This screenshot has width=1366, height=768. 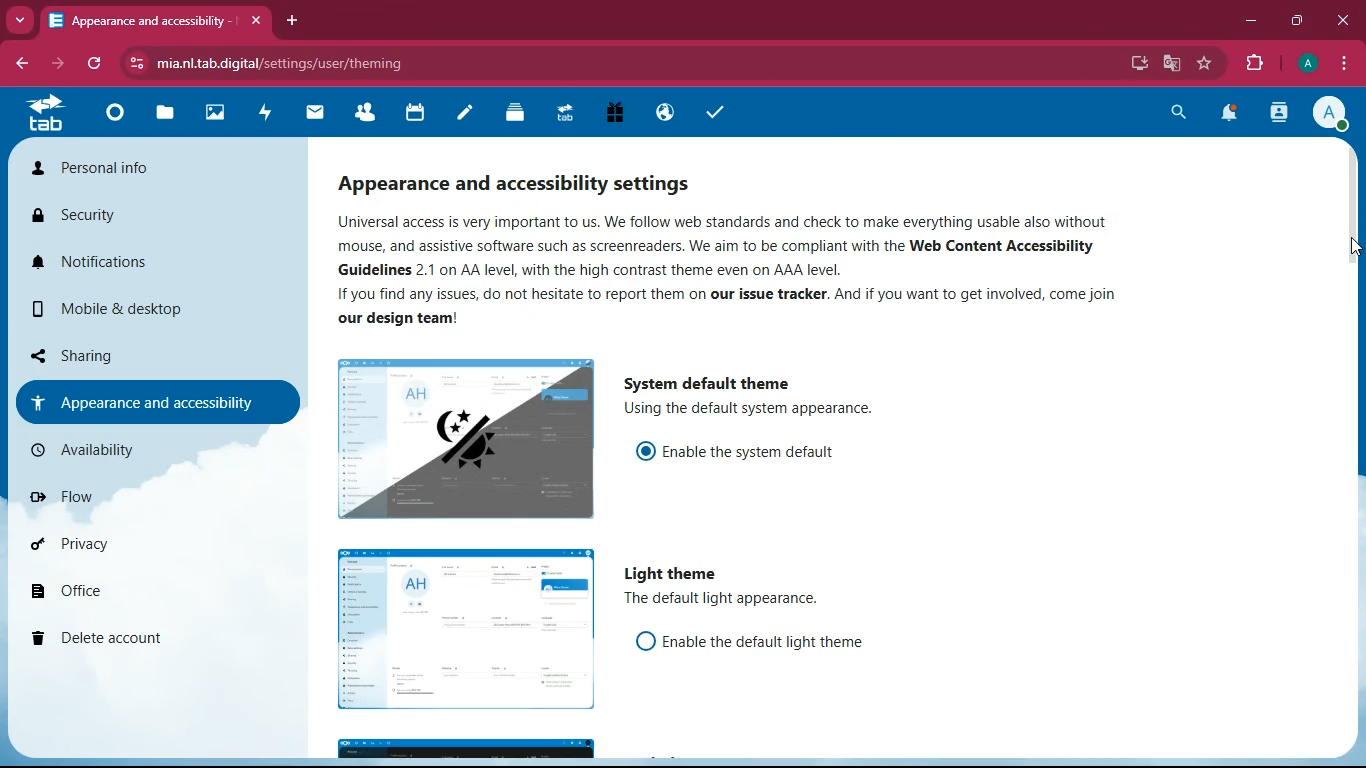 What do you see at coordinates (139, 64) in the screenshot?
I see `view site information` at bounding box center [139, 64].